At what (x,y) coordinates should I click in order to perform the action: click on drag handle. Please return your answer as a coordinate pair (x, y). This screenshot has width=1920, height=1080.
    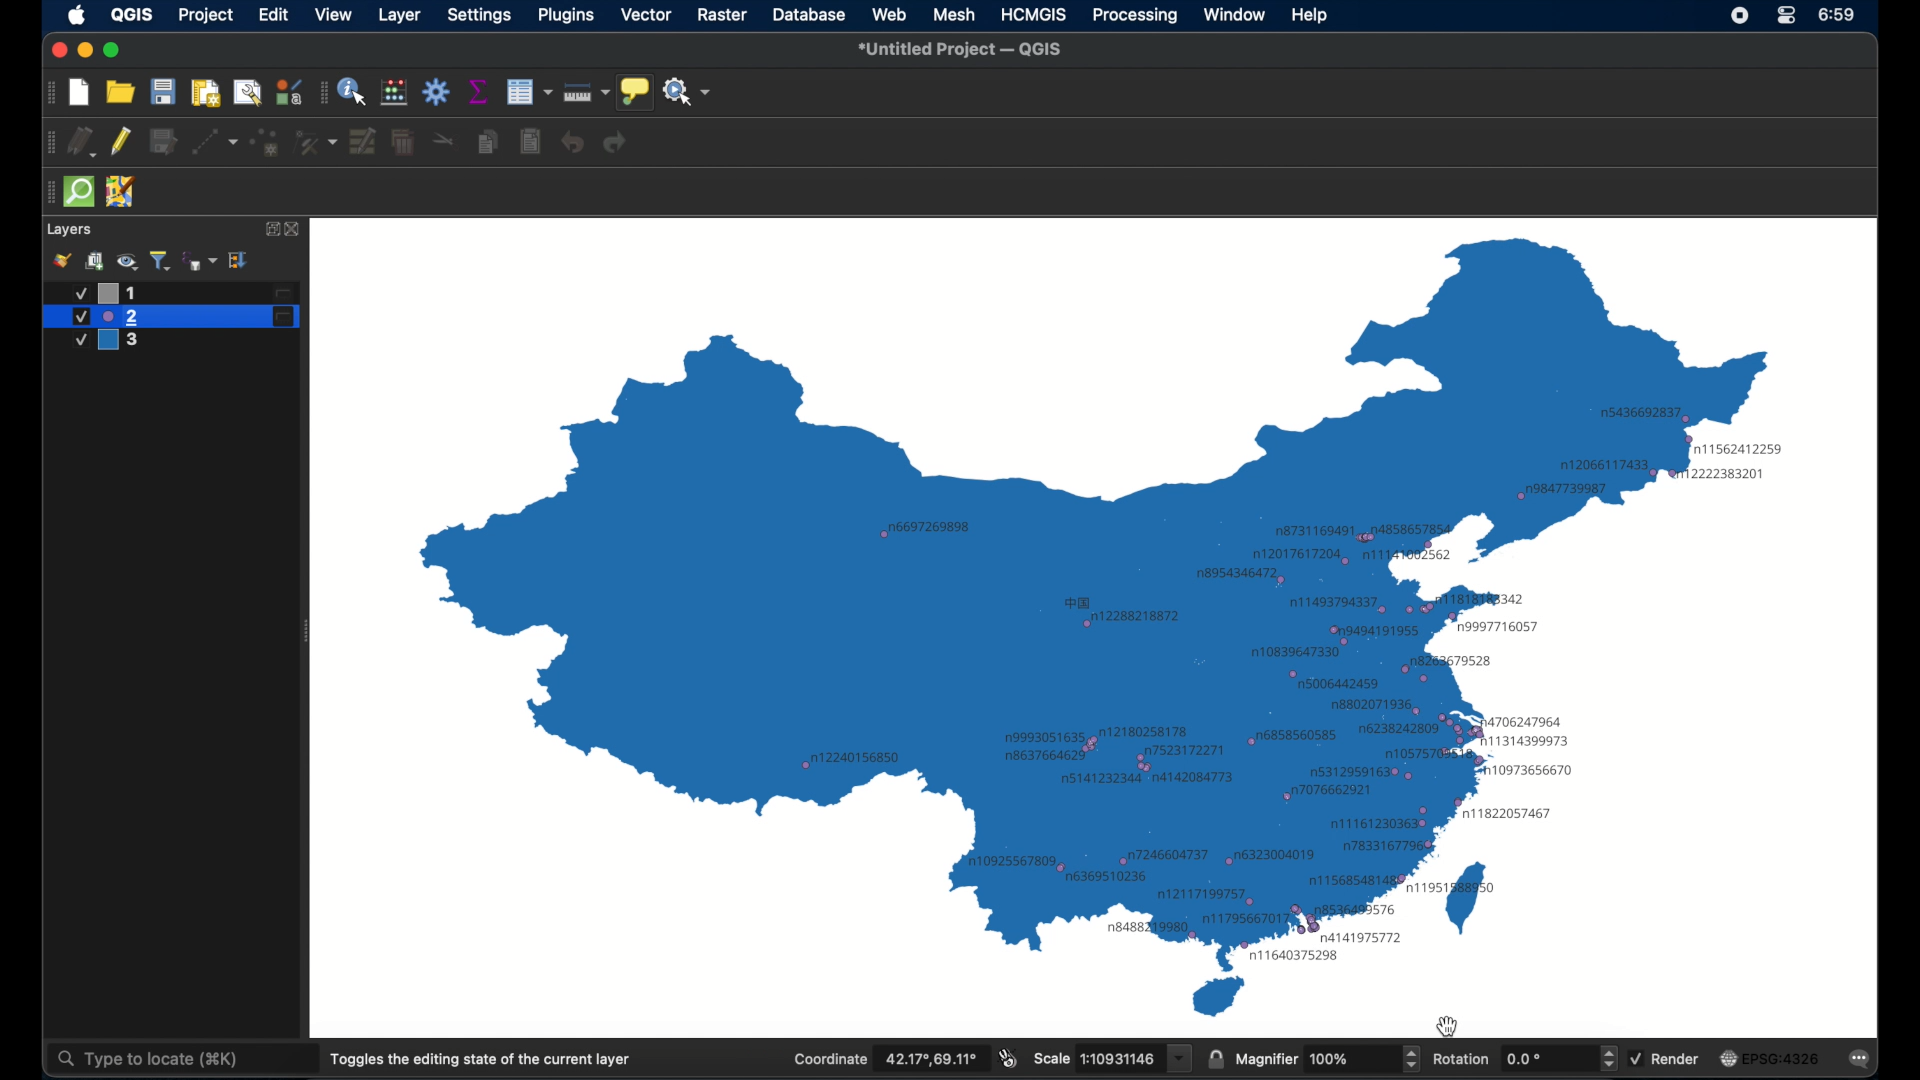
    Looking at the image, I should click on (47, 193).